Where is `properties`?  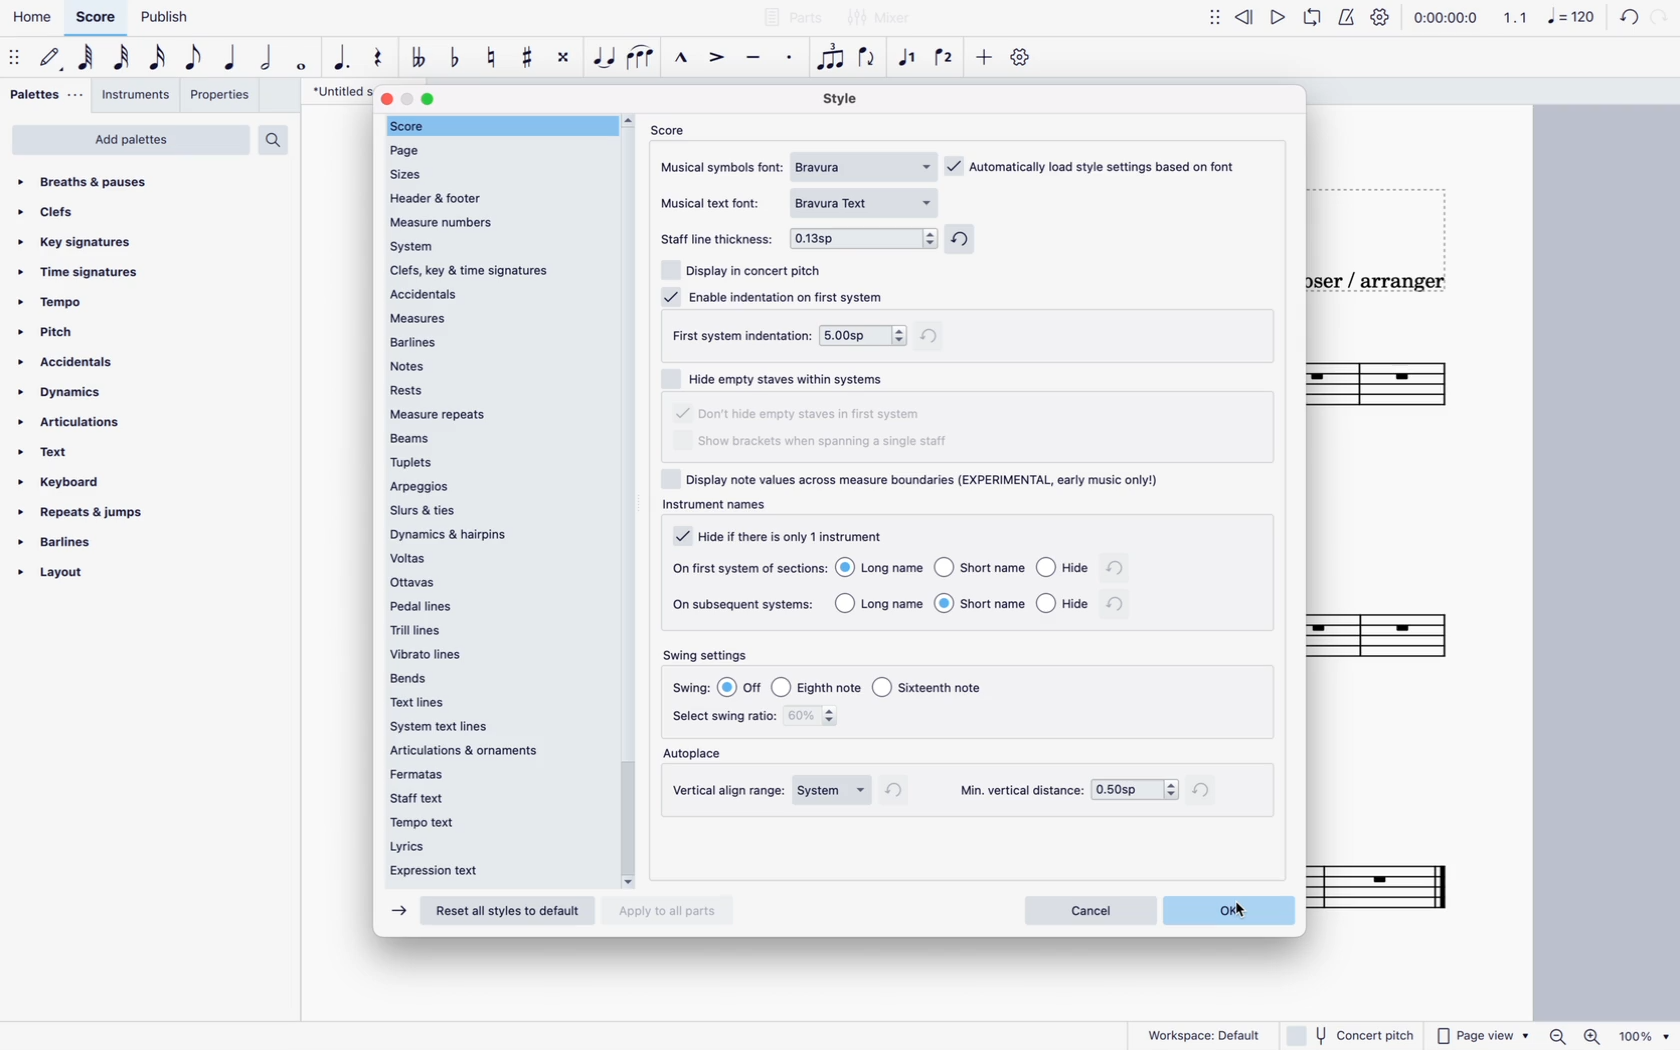
properties is located at coordinates (217, 96).